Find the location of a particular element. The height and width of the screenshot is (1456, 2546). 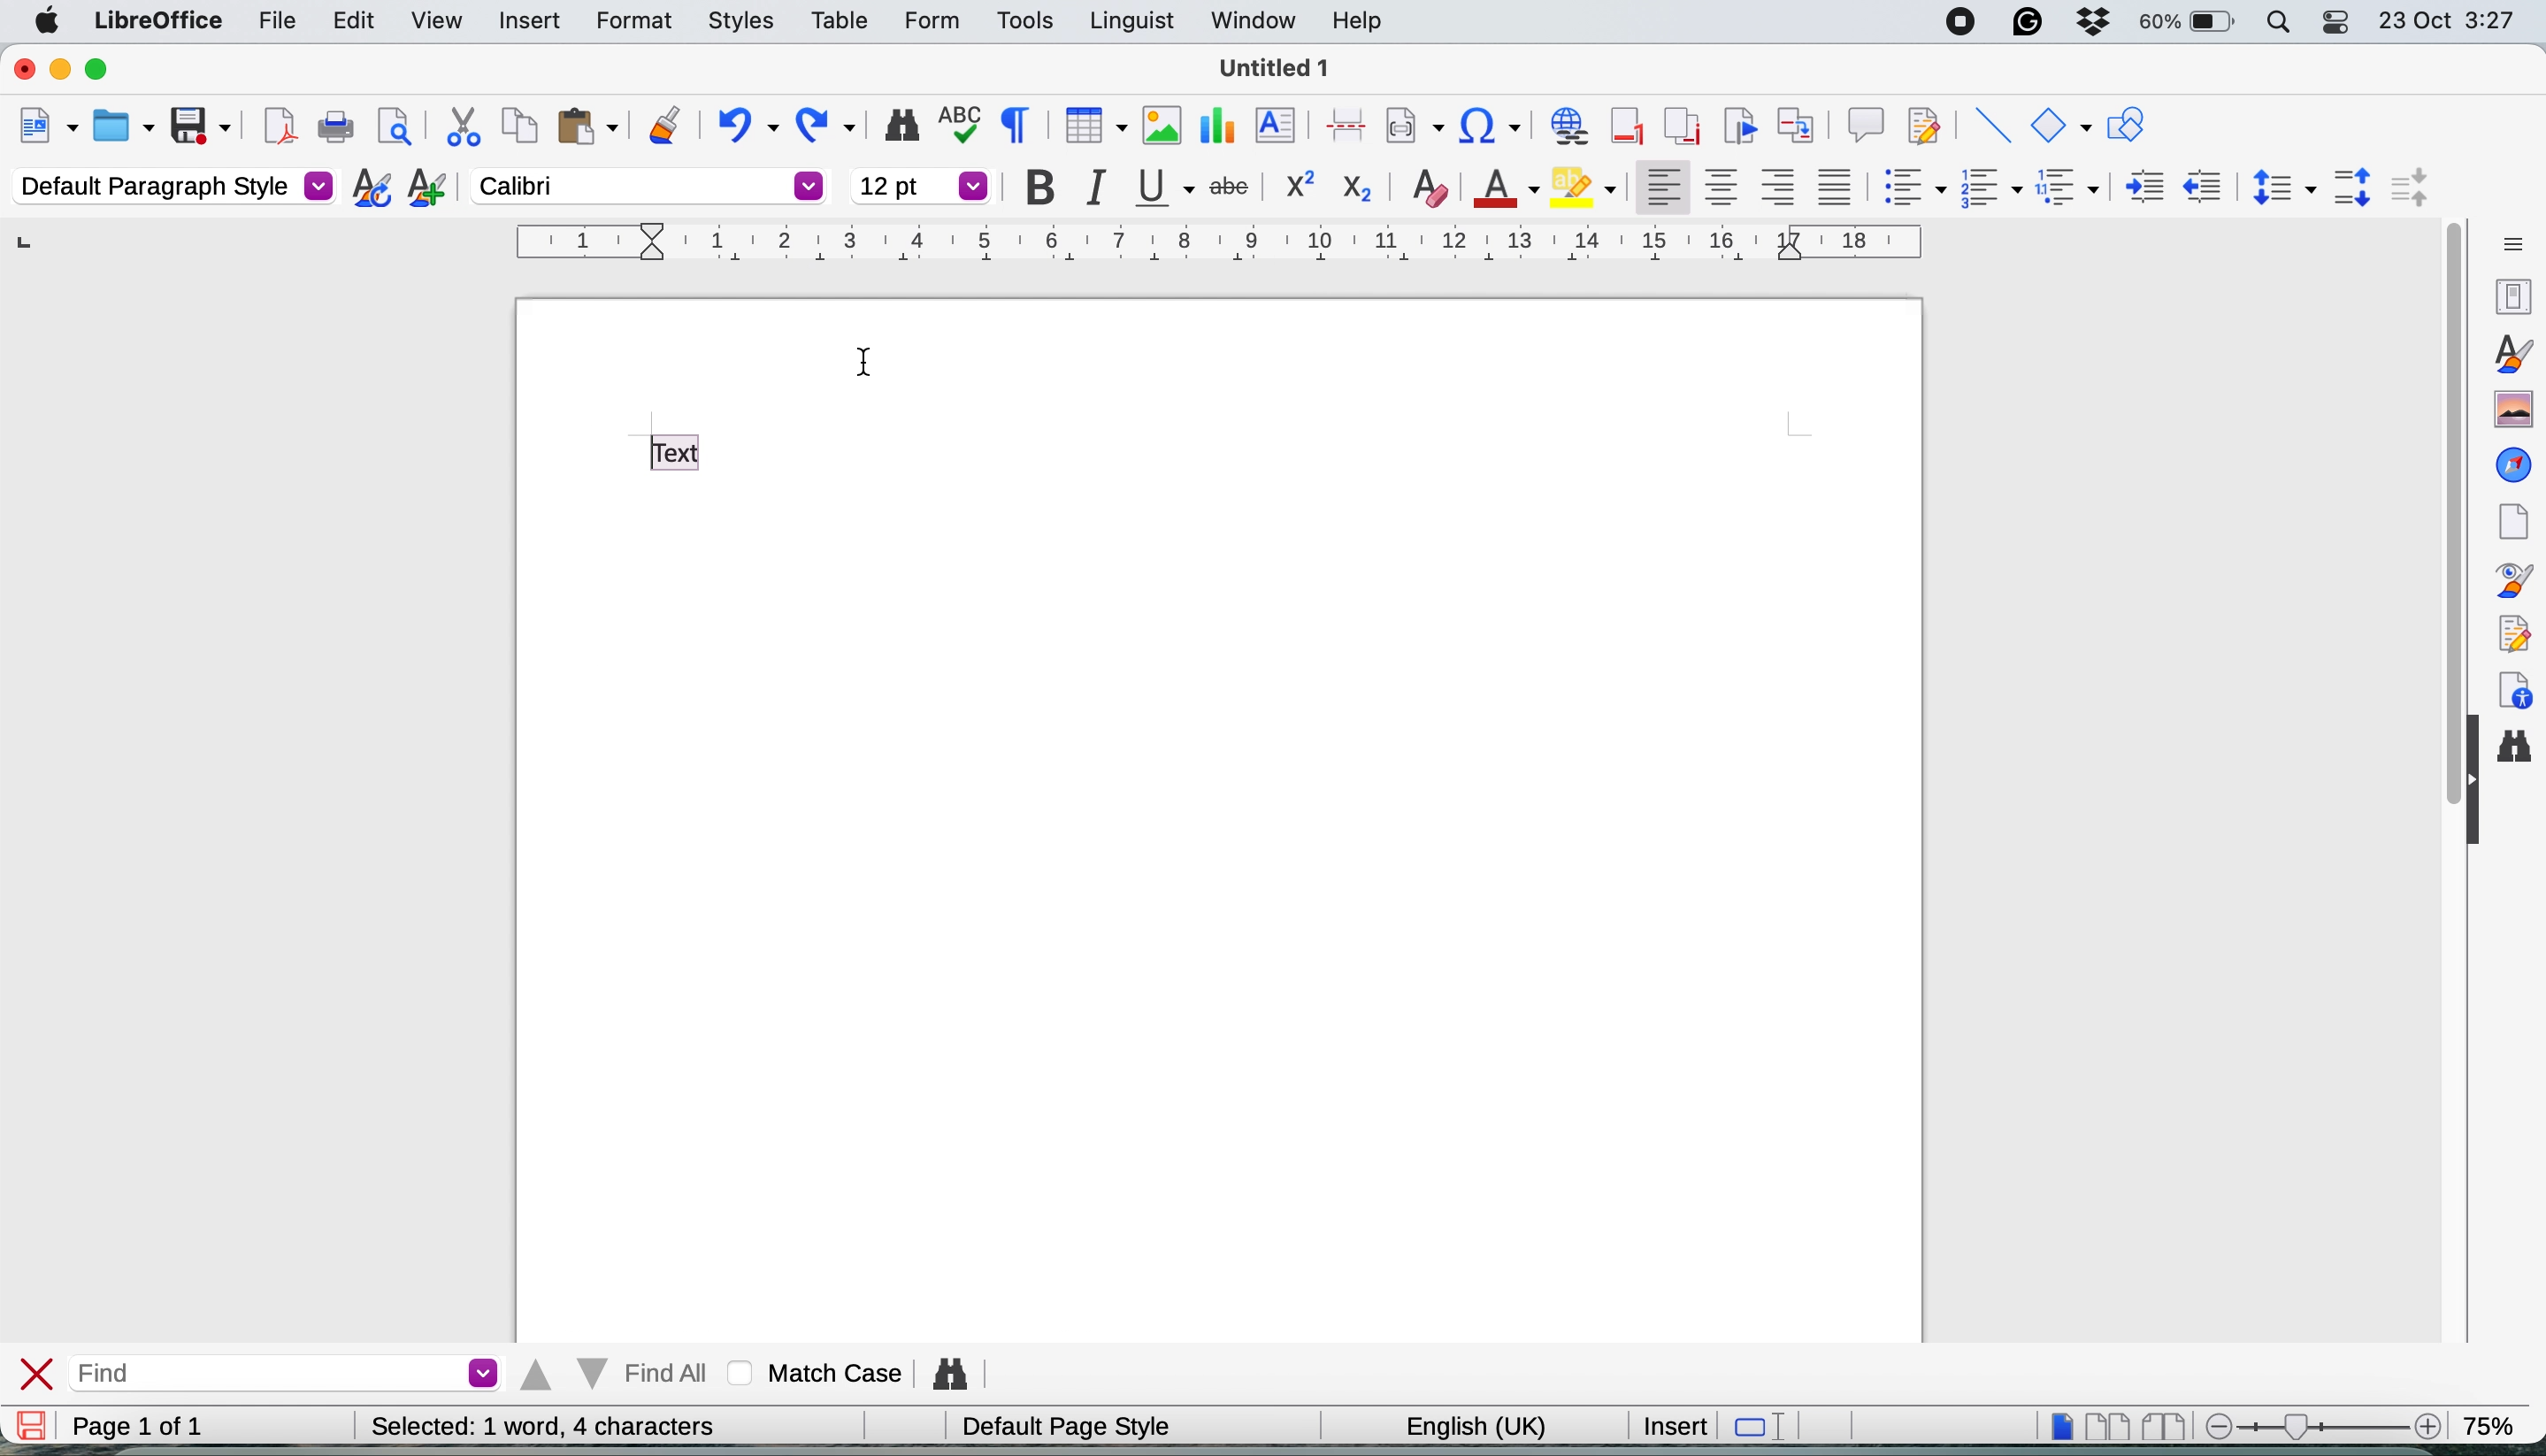

zoom factor is located at coordinates (2499, 1423).